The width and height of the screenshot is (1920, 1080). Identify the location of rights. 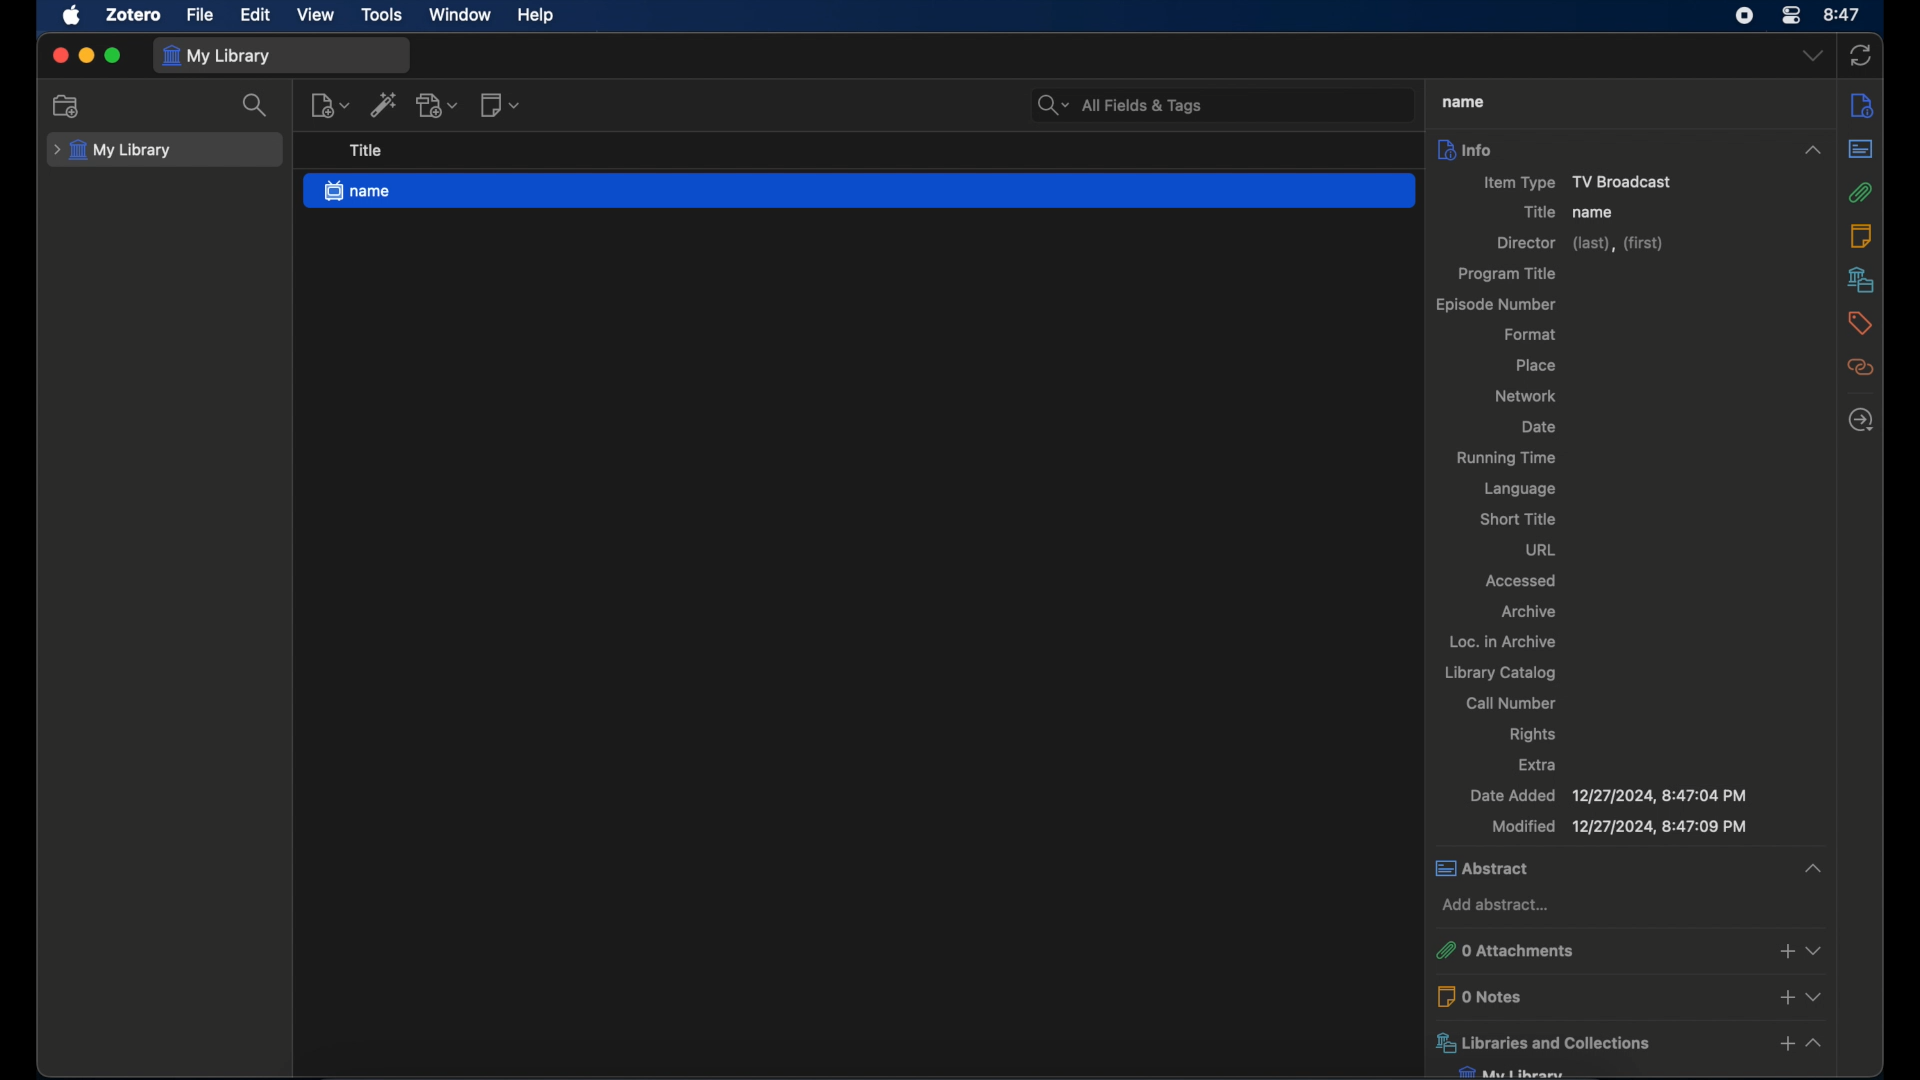
(1530, 735).